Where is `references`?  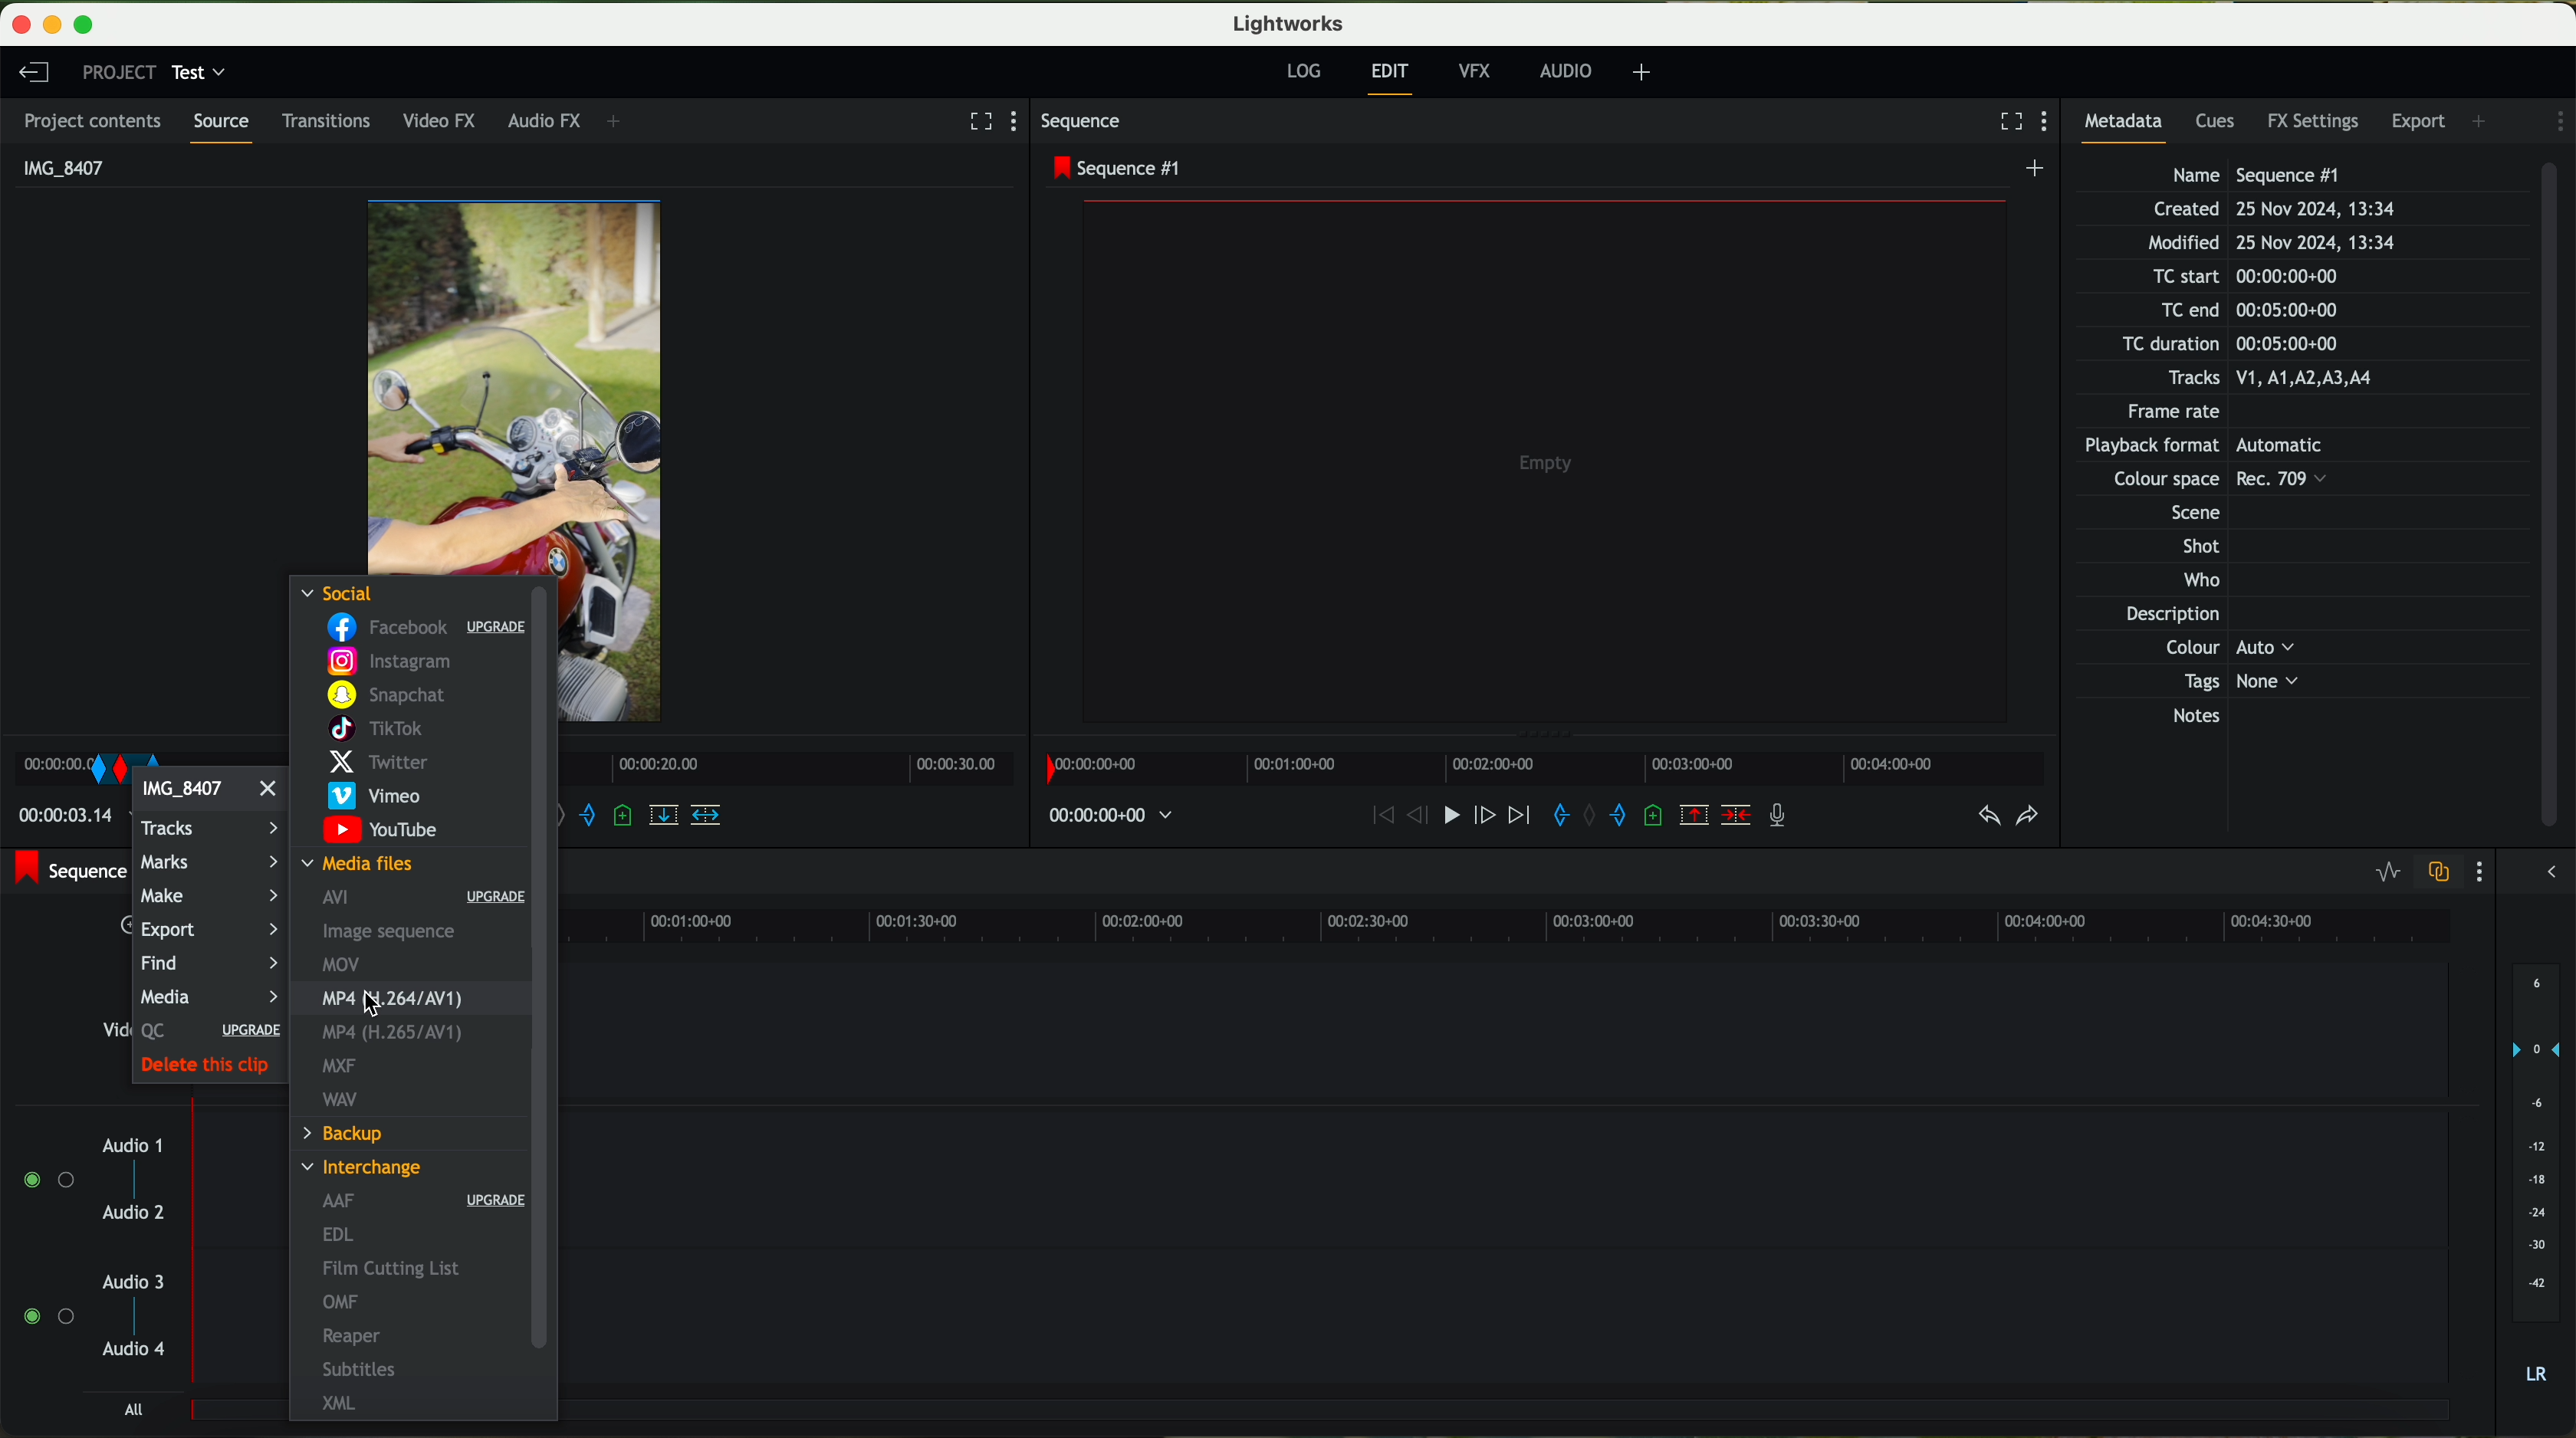
references is located at coordinates (357, 1006).